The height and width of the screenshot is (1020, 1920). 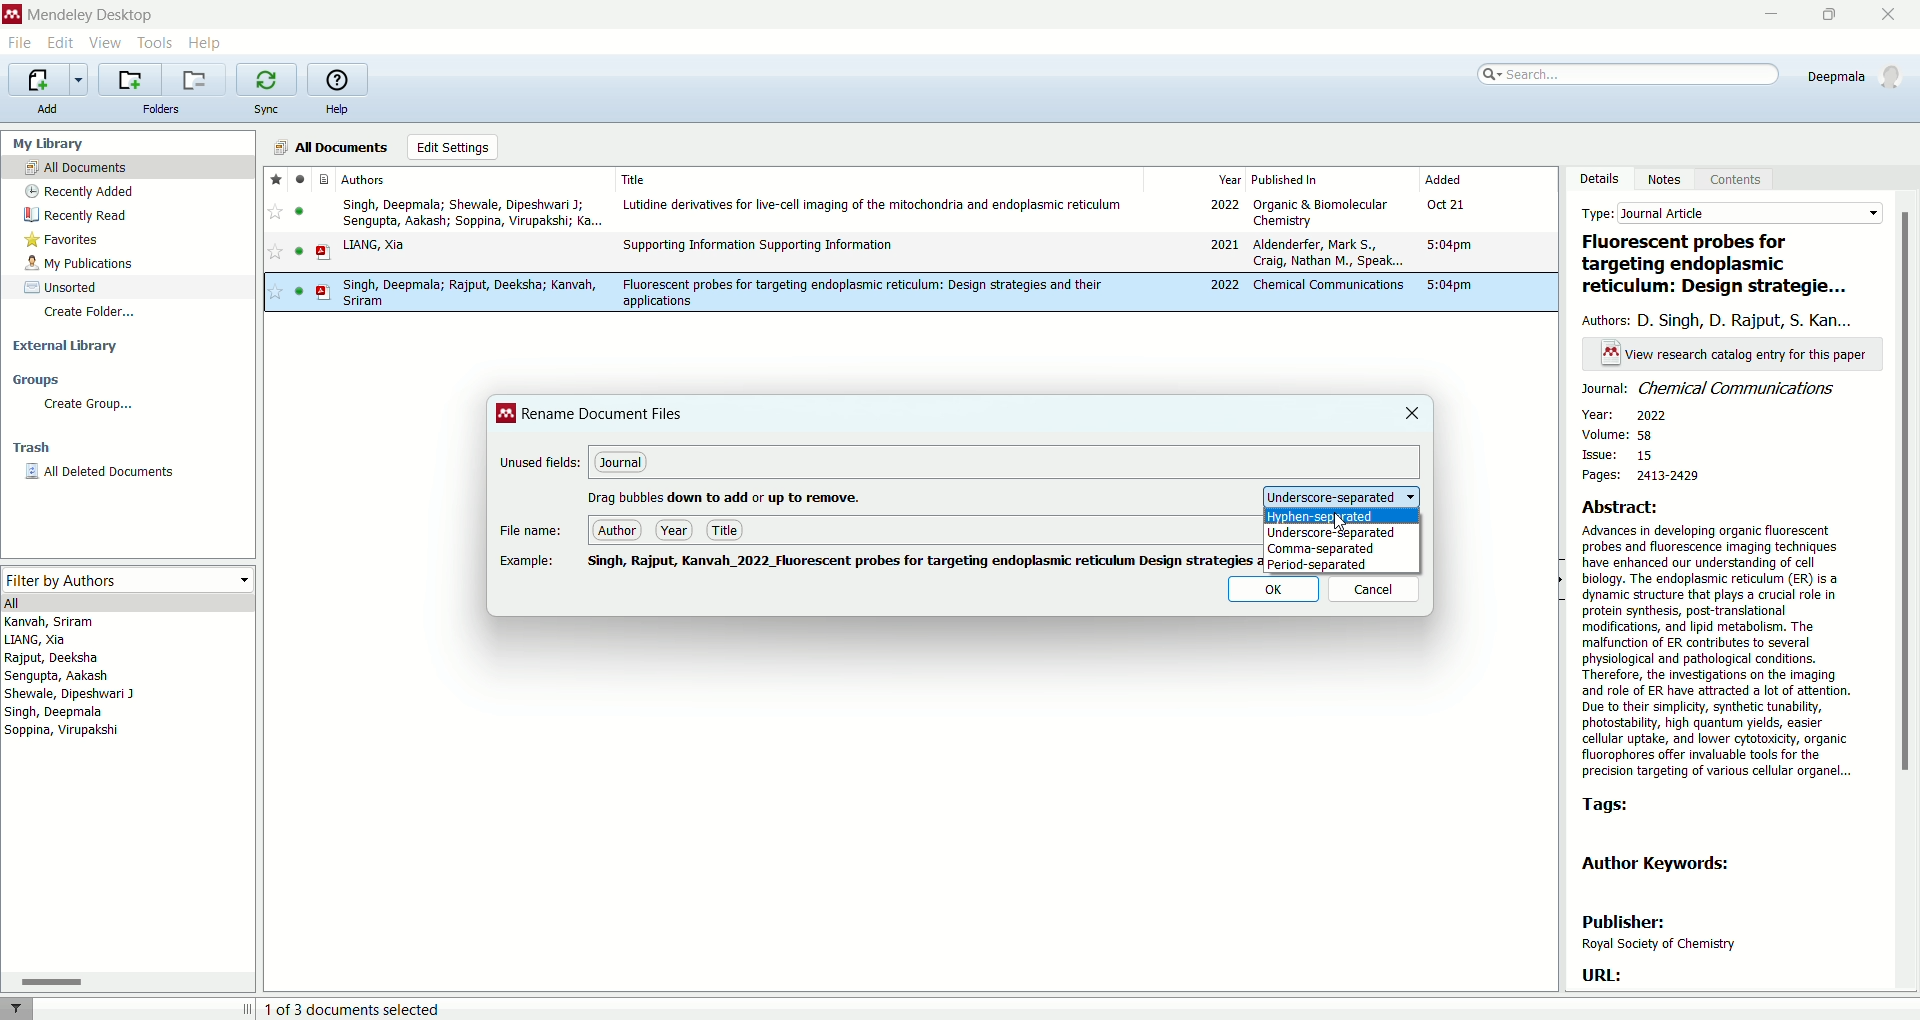 I want to click on authors, so click(x=379, y=180).